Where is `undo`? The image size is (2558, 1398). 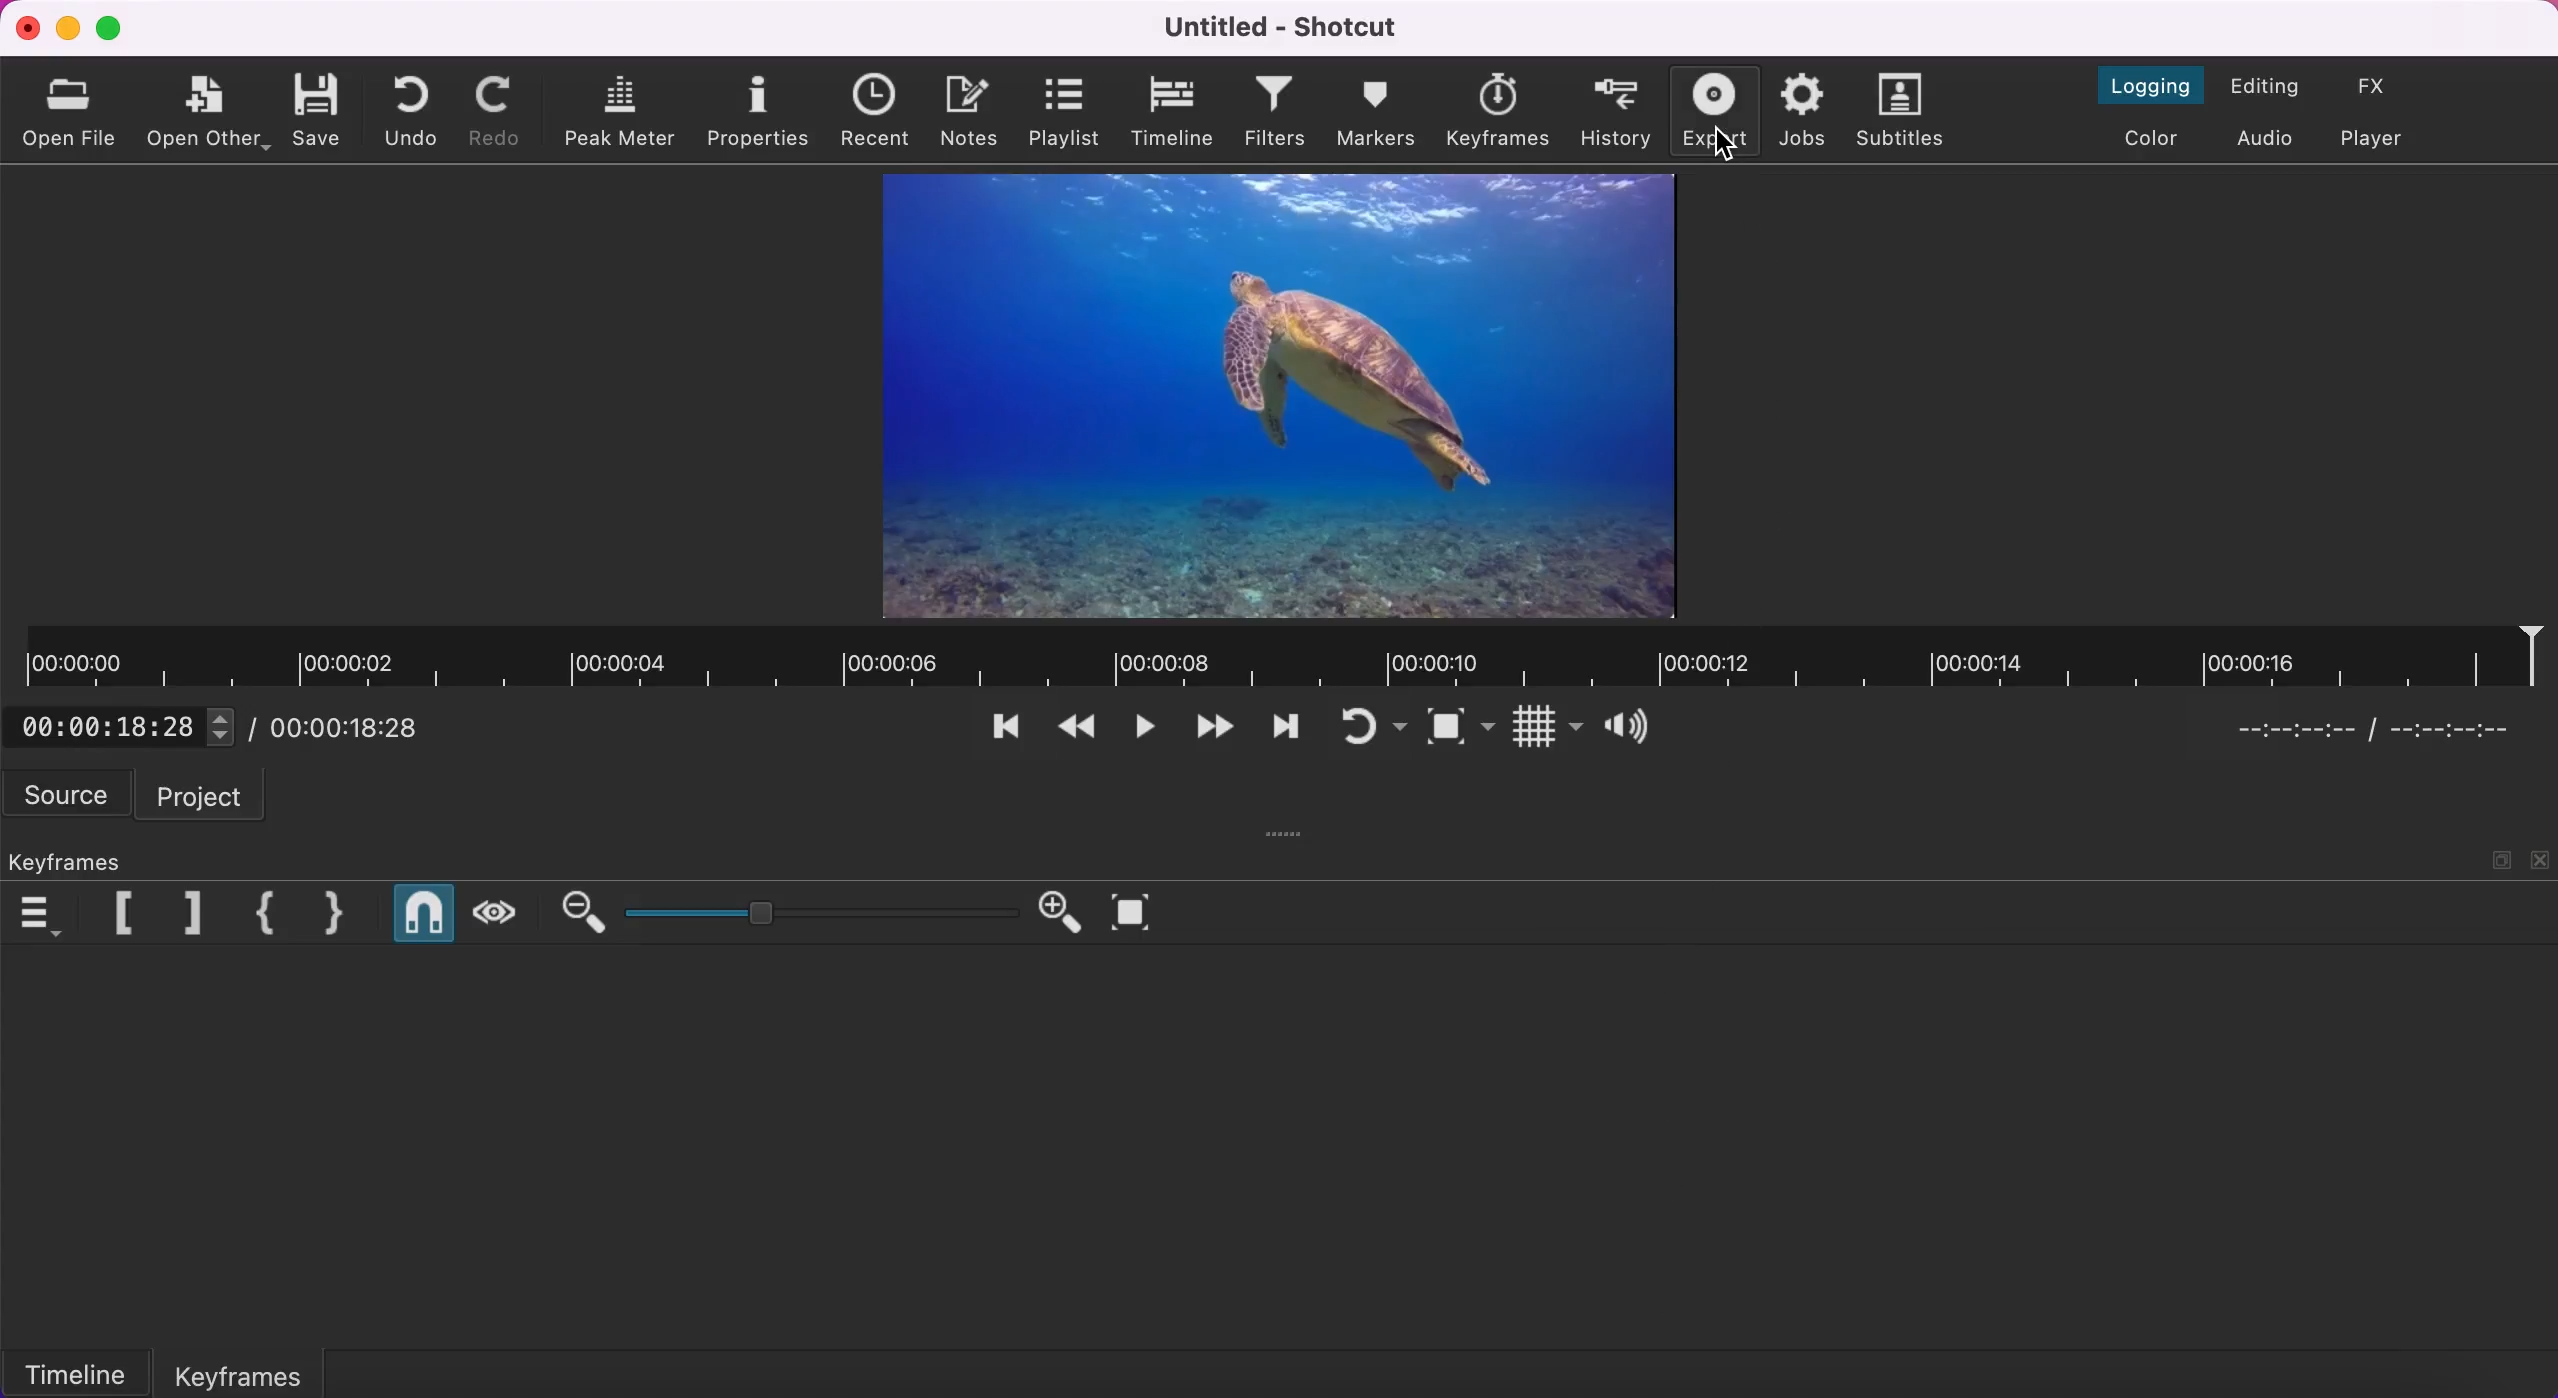 undo is located at coordinates (416, 110).